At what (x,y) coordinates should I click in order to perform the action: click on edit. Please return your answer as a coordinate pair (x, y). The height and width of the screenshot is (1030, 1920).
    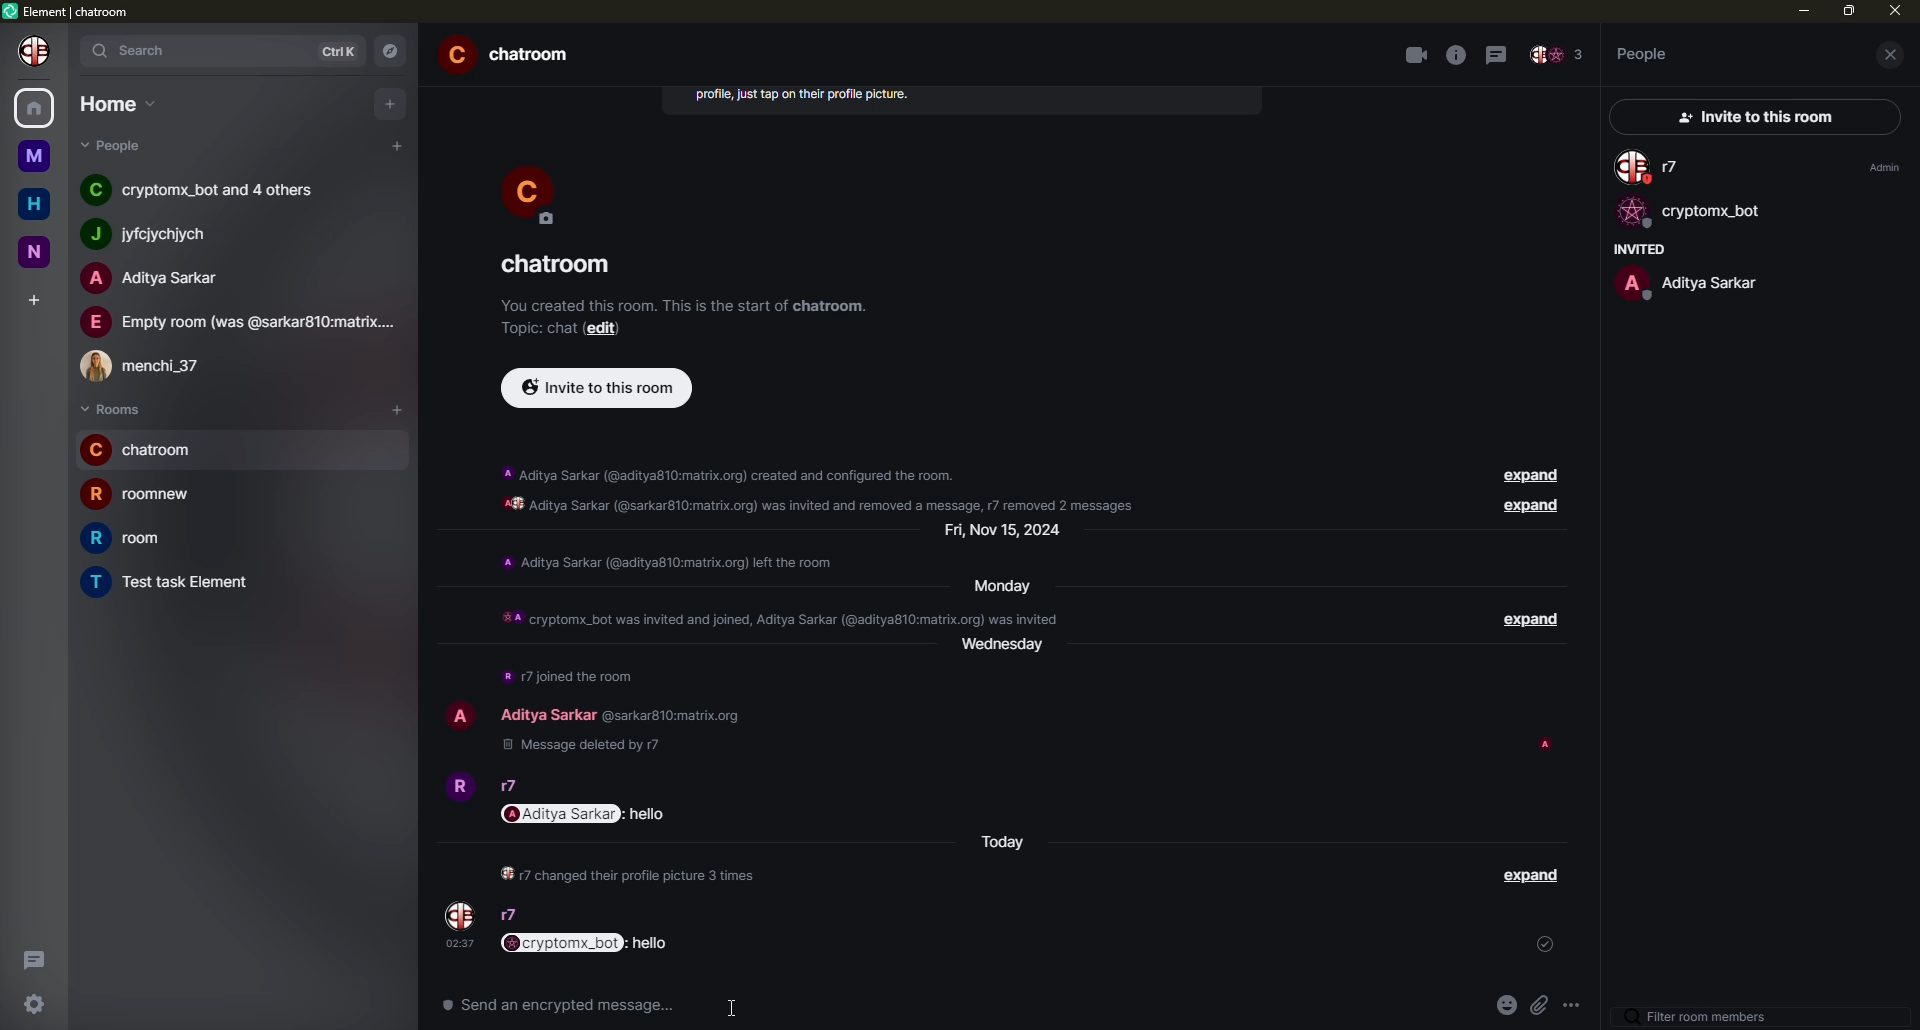
    Looking at the image, I should click on (602, 328).